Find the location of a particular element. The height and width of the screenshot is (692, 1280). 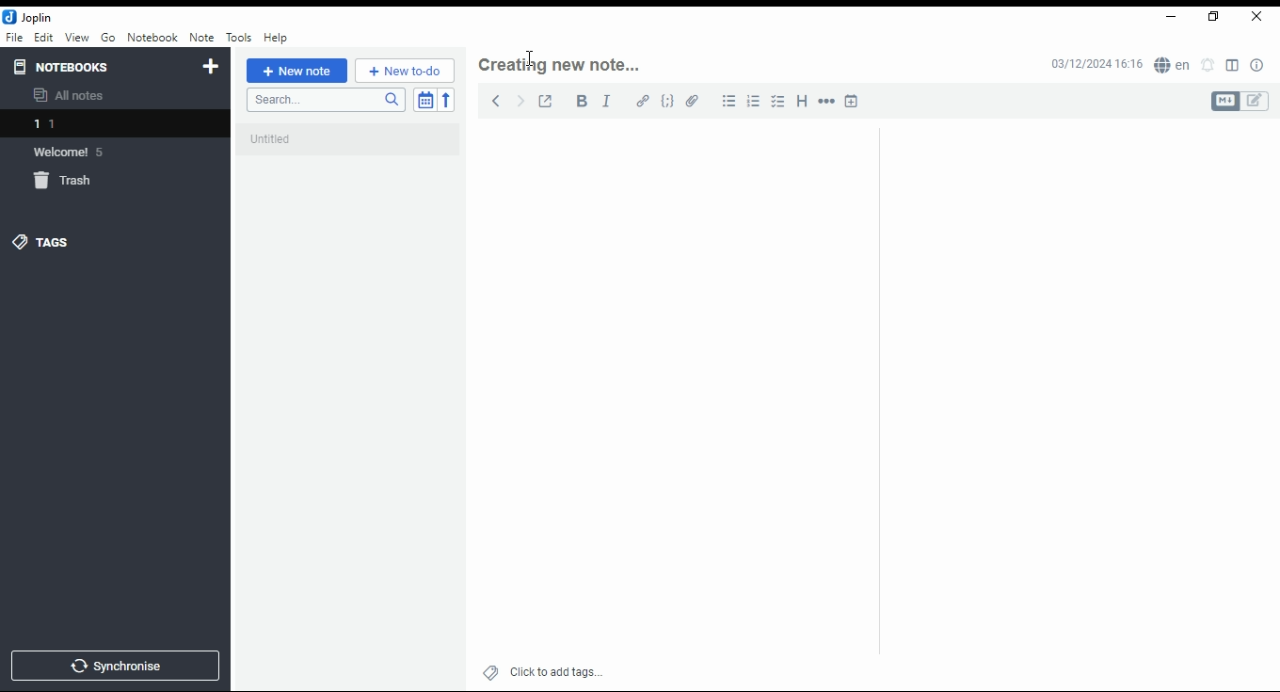

horizontal rule is located at coordinates (828, 100).